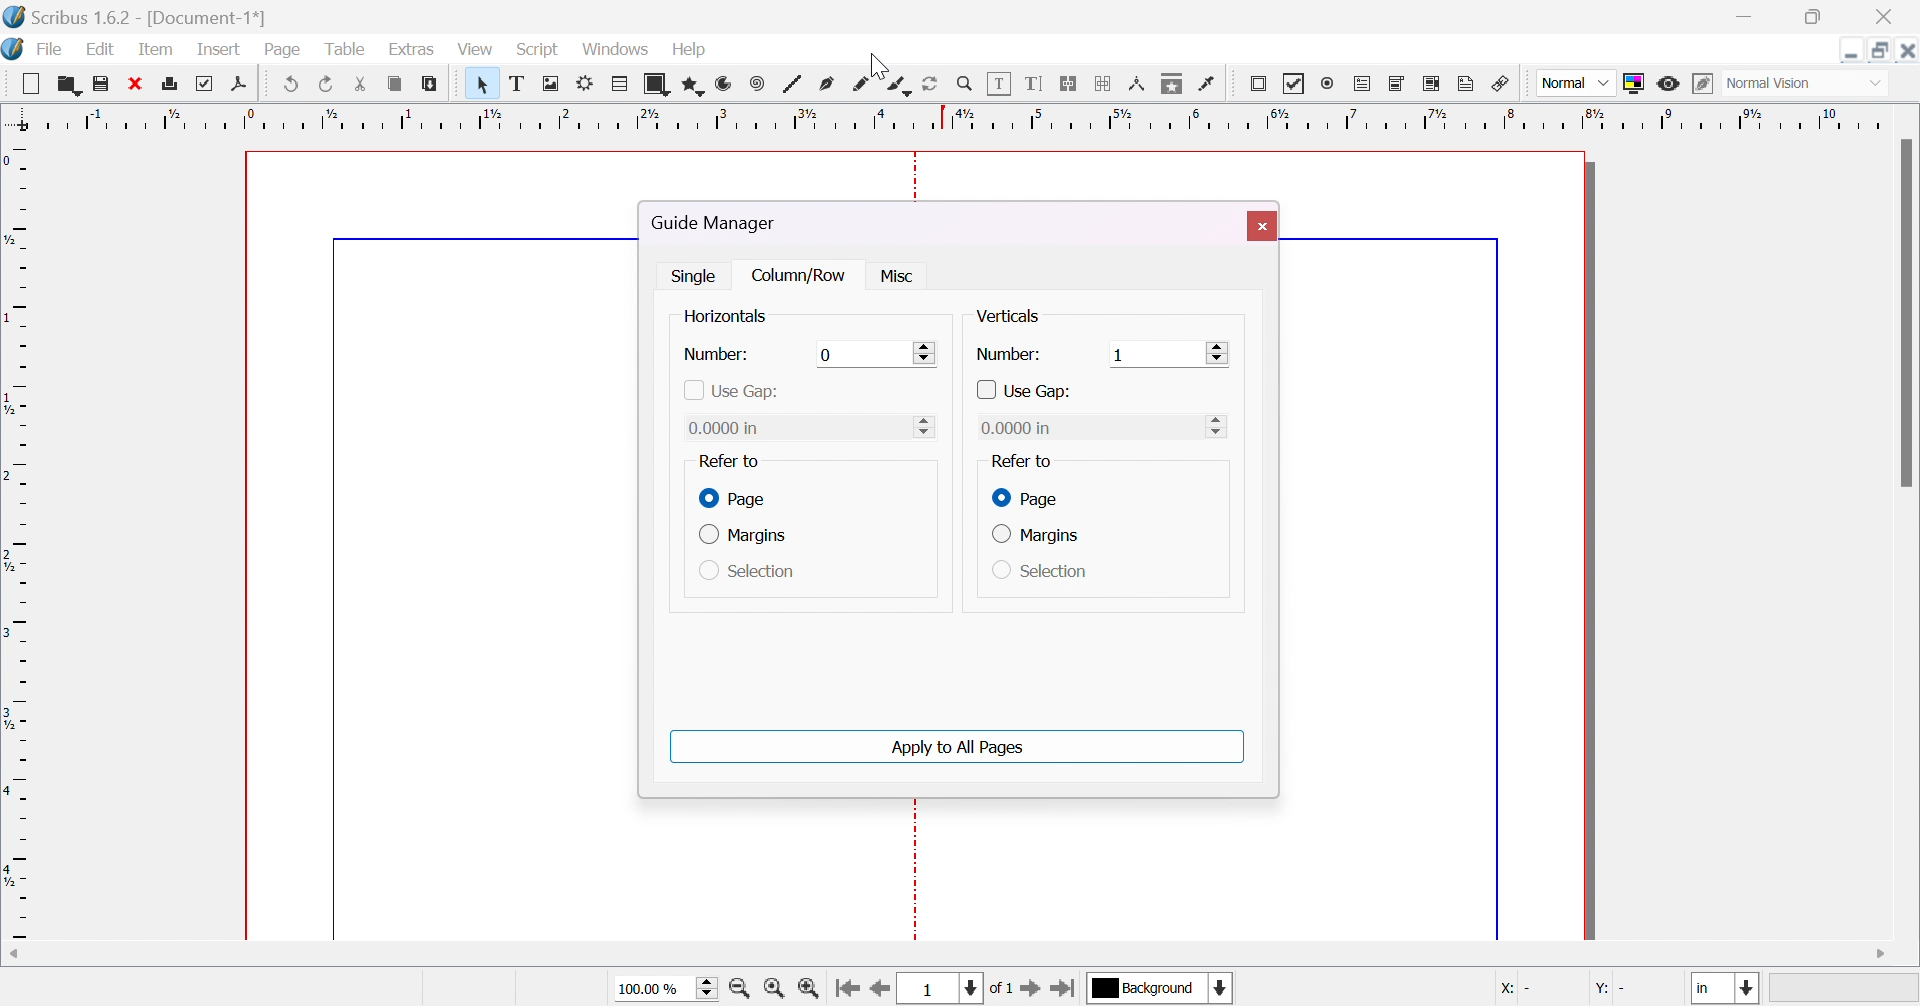 The height and width of the screenshot is (1006, 1920). I want to click on go to previous page, so click(880, 989).